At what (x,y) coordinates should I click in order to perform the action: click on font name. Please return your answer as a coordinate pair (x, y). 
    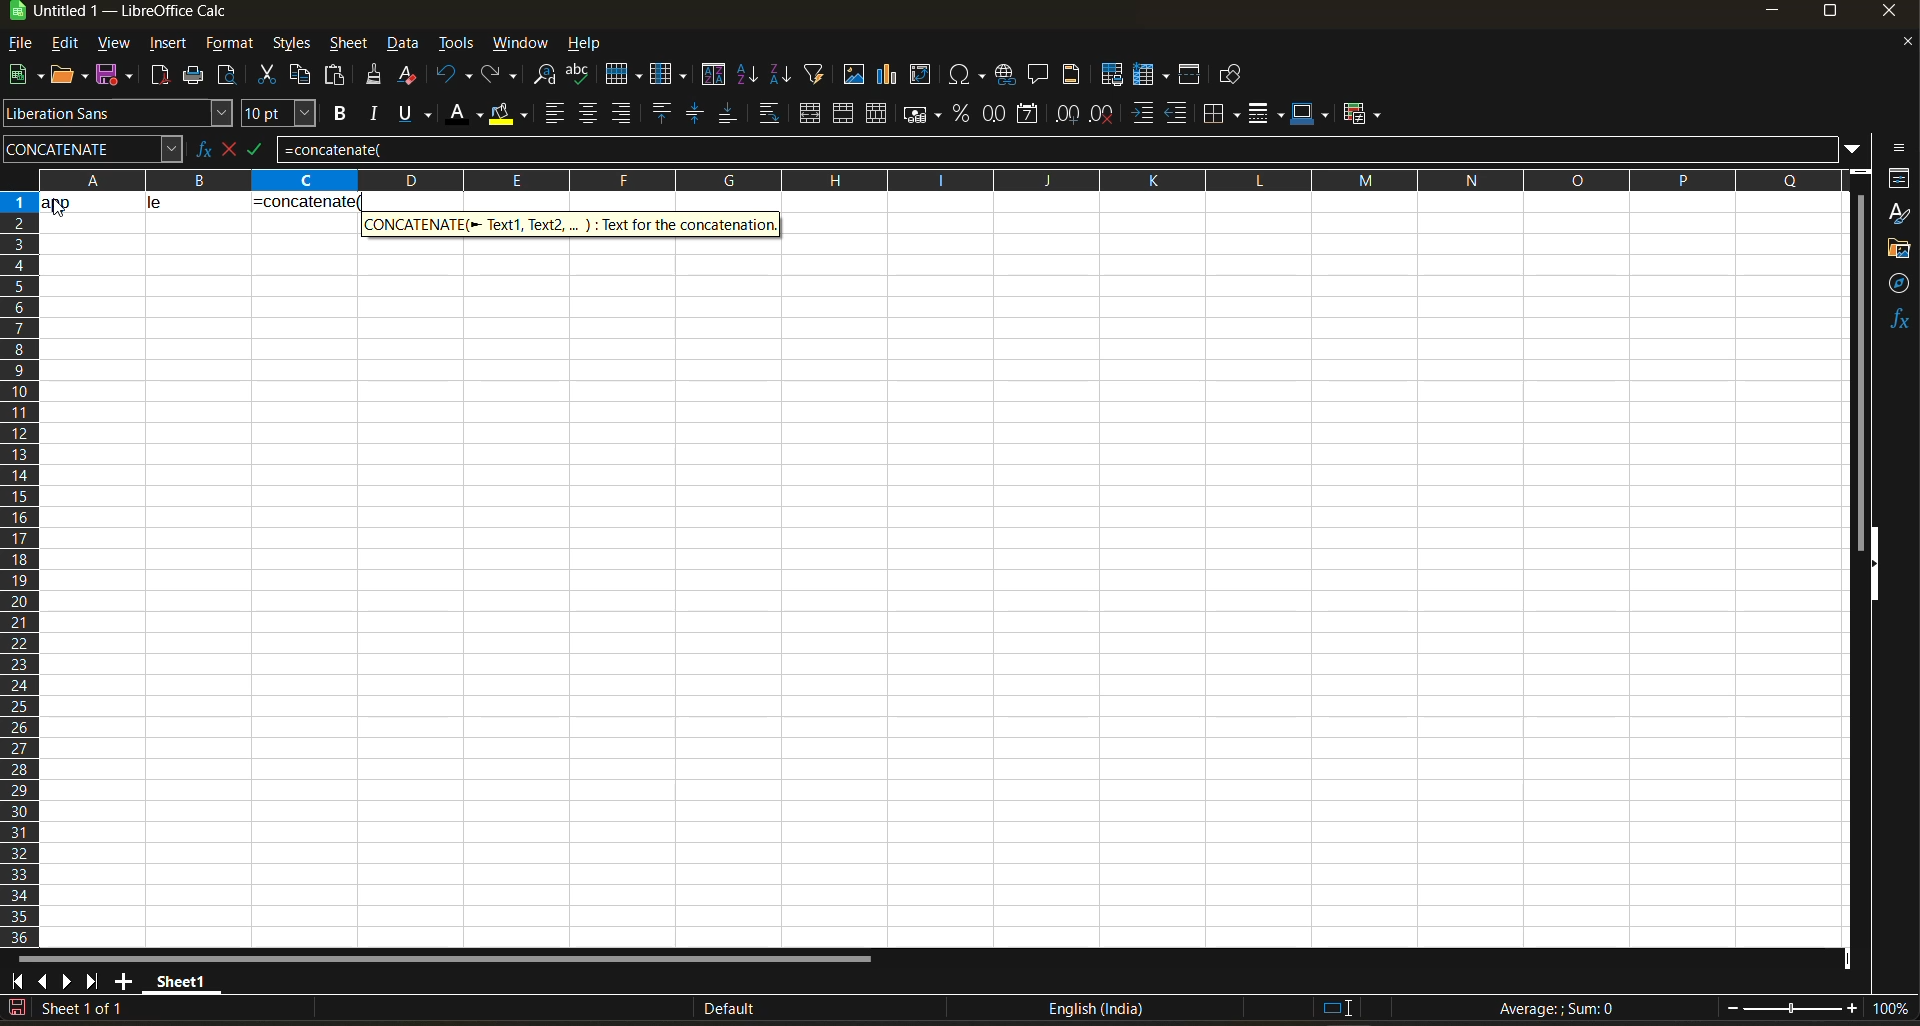
    Looking at the image, I should click on (119, 114).